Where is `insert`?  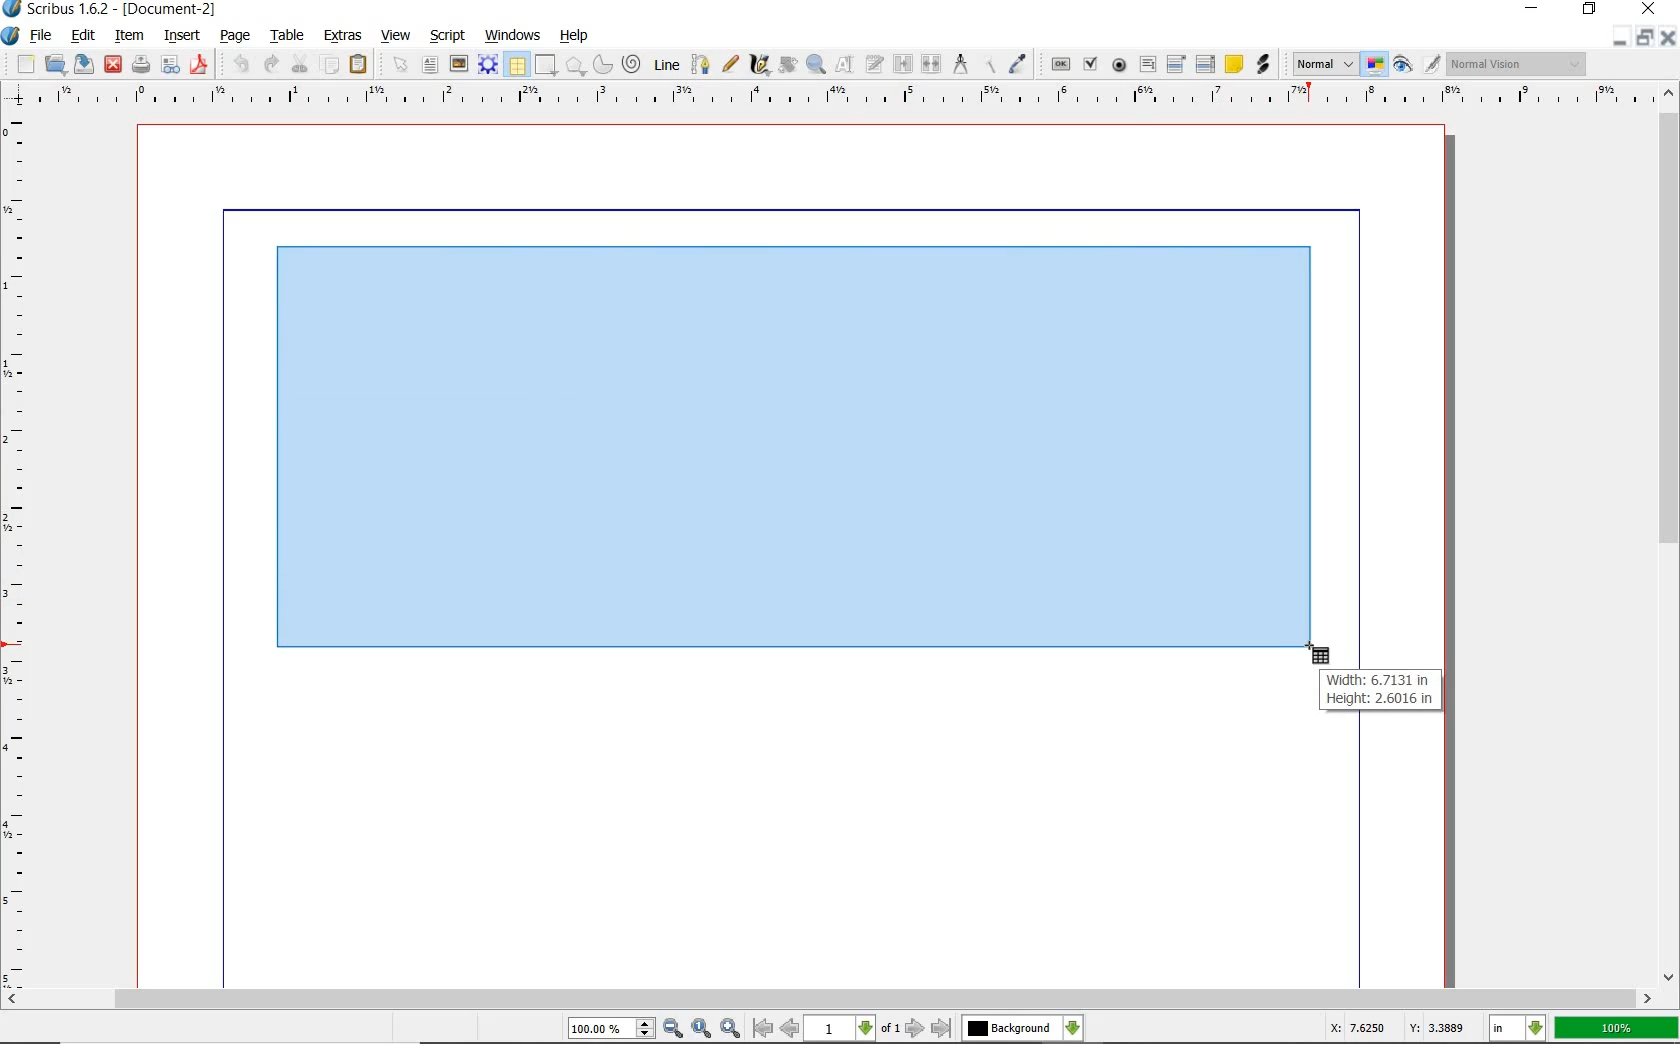 insert is located at coordinates (186, 37).